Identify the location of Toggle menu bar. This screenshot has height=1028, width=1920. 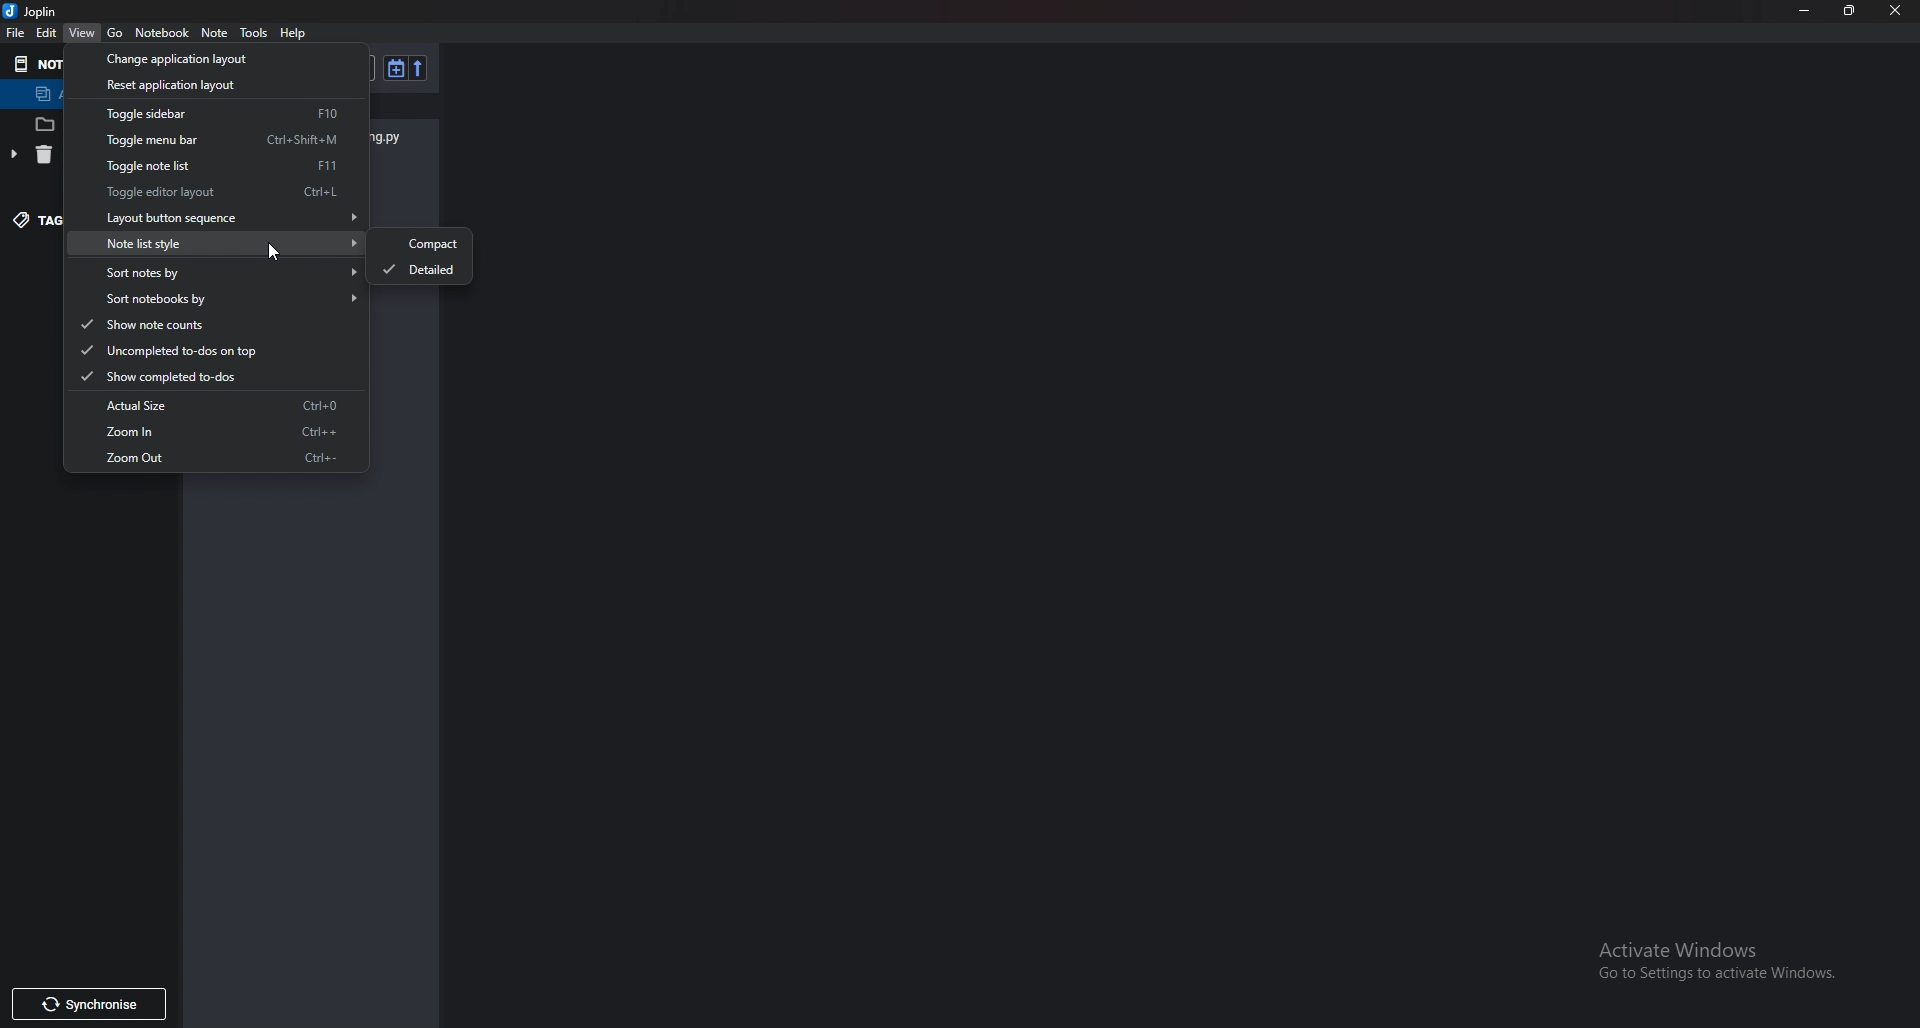
(222, 140).